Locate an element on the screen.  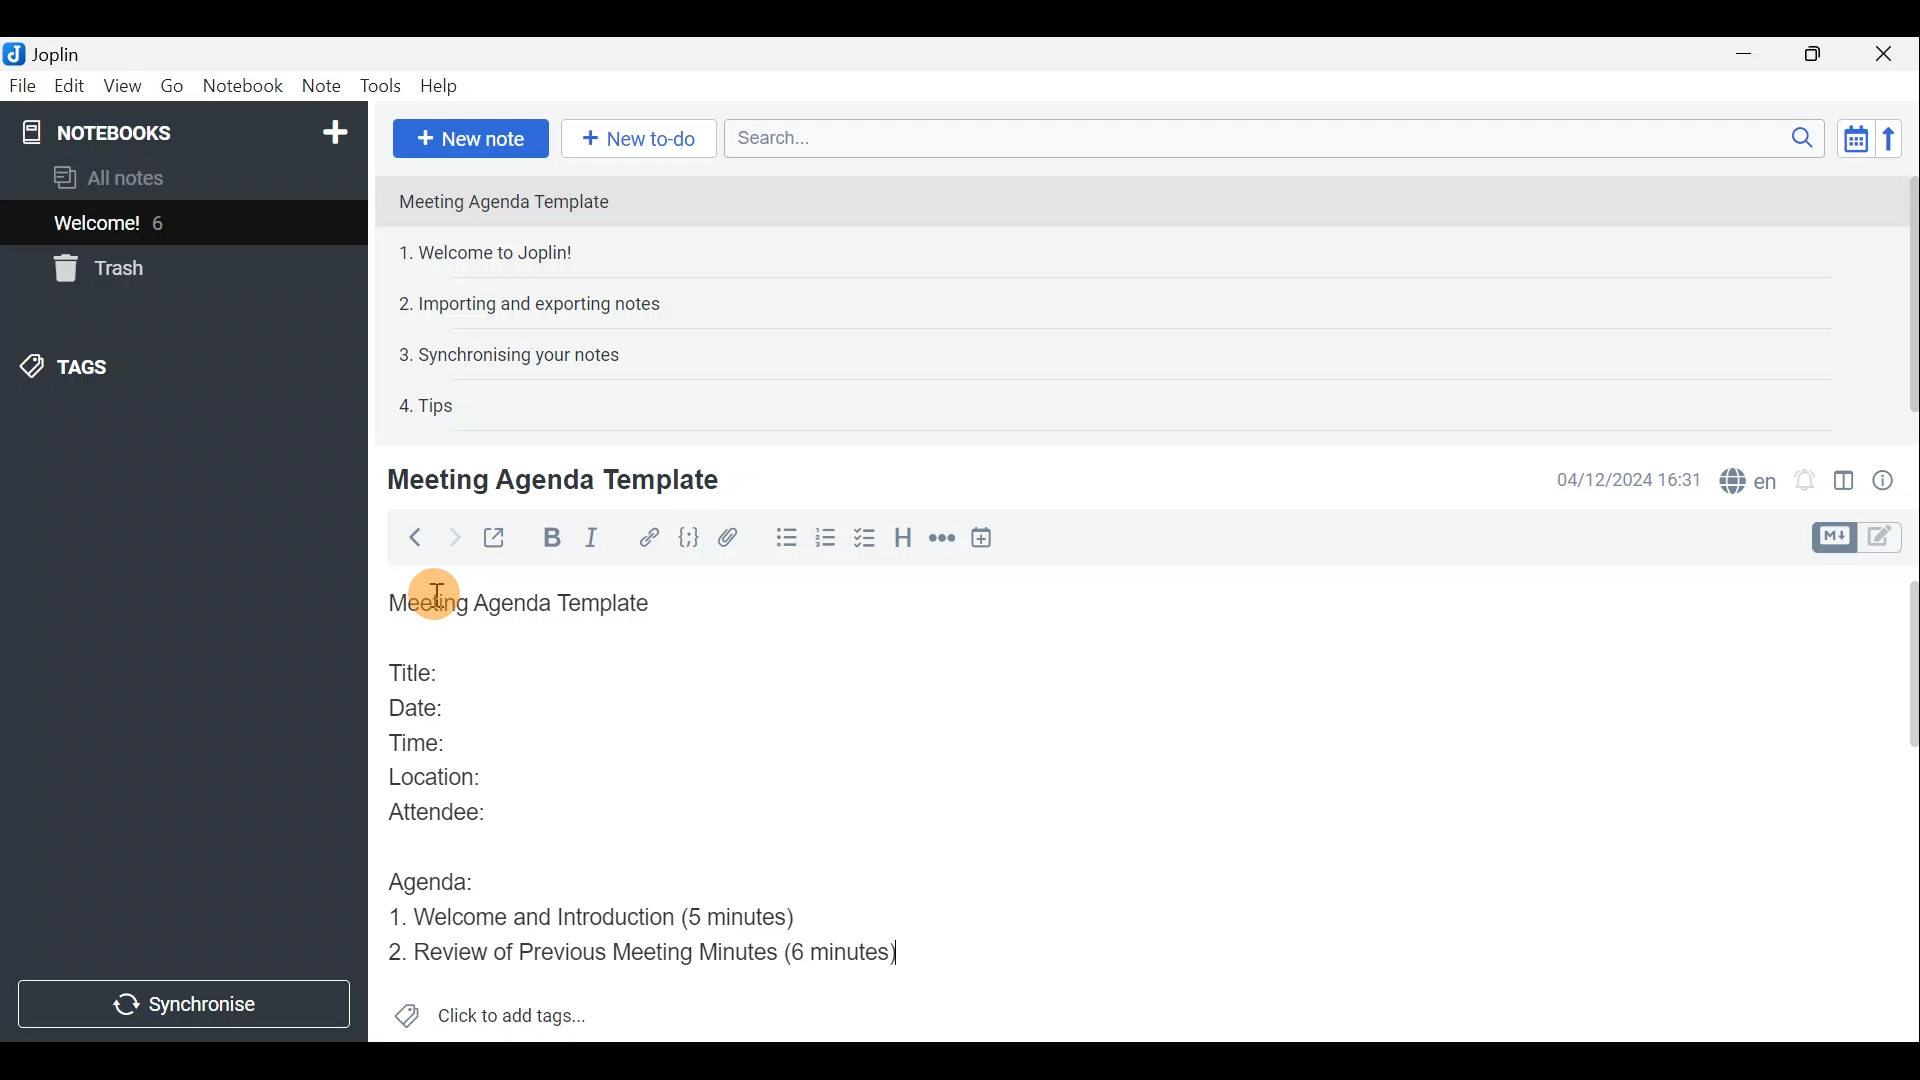
Numbered list is located at coordinates (826, 541).